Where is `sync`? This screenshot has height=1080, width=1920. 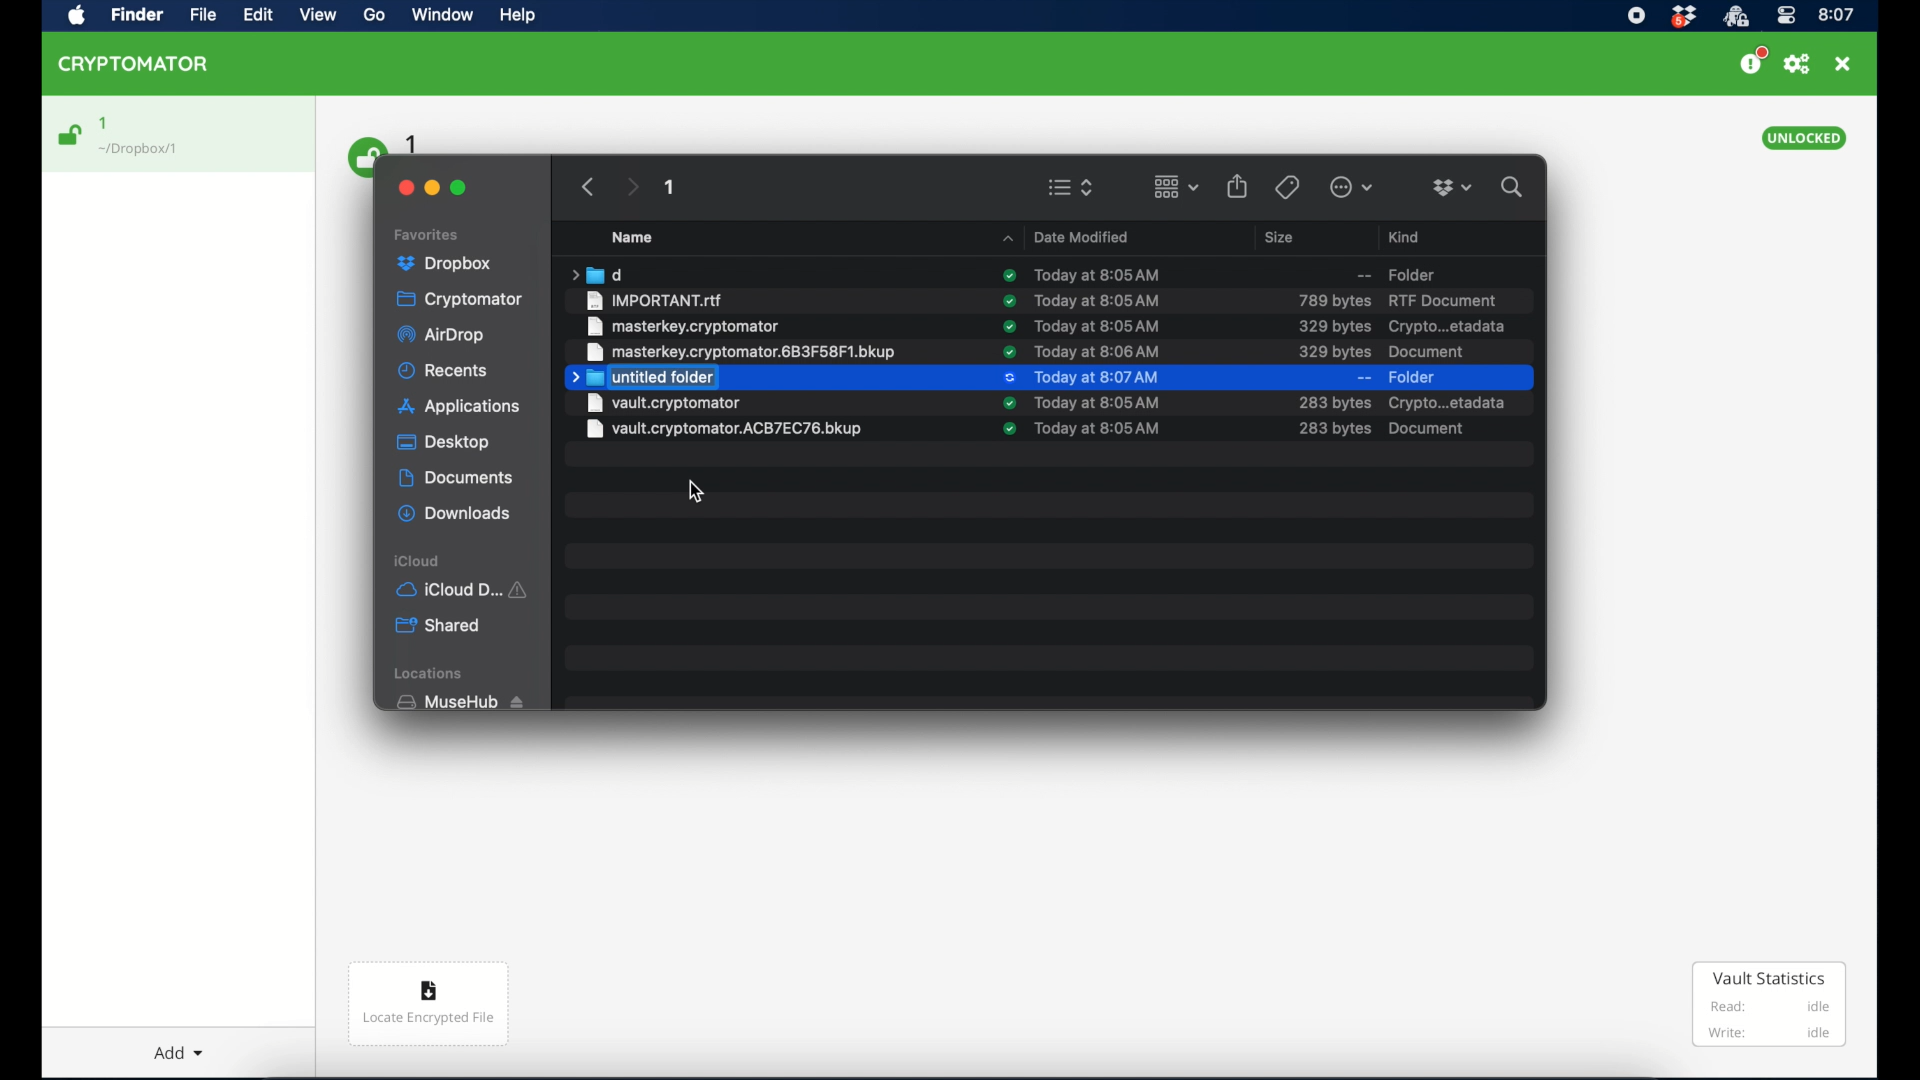
sync is located at coordinates (1007, 277).